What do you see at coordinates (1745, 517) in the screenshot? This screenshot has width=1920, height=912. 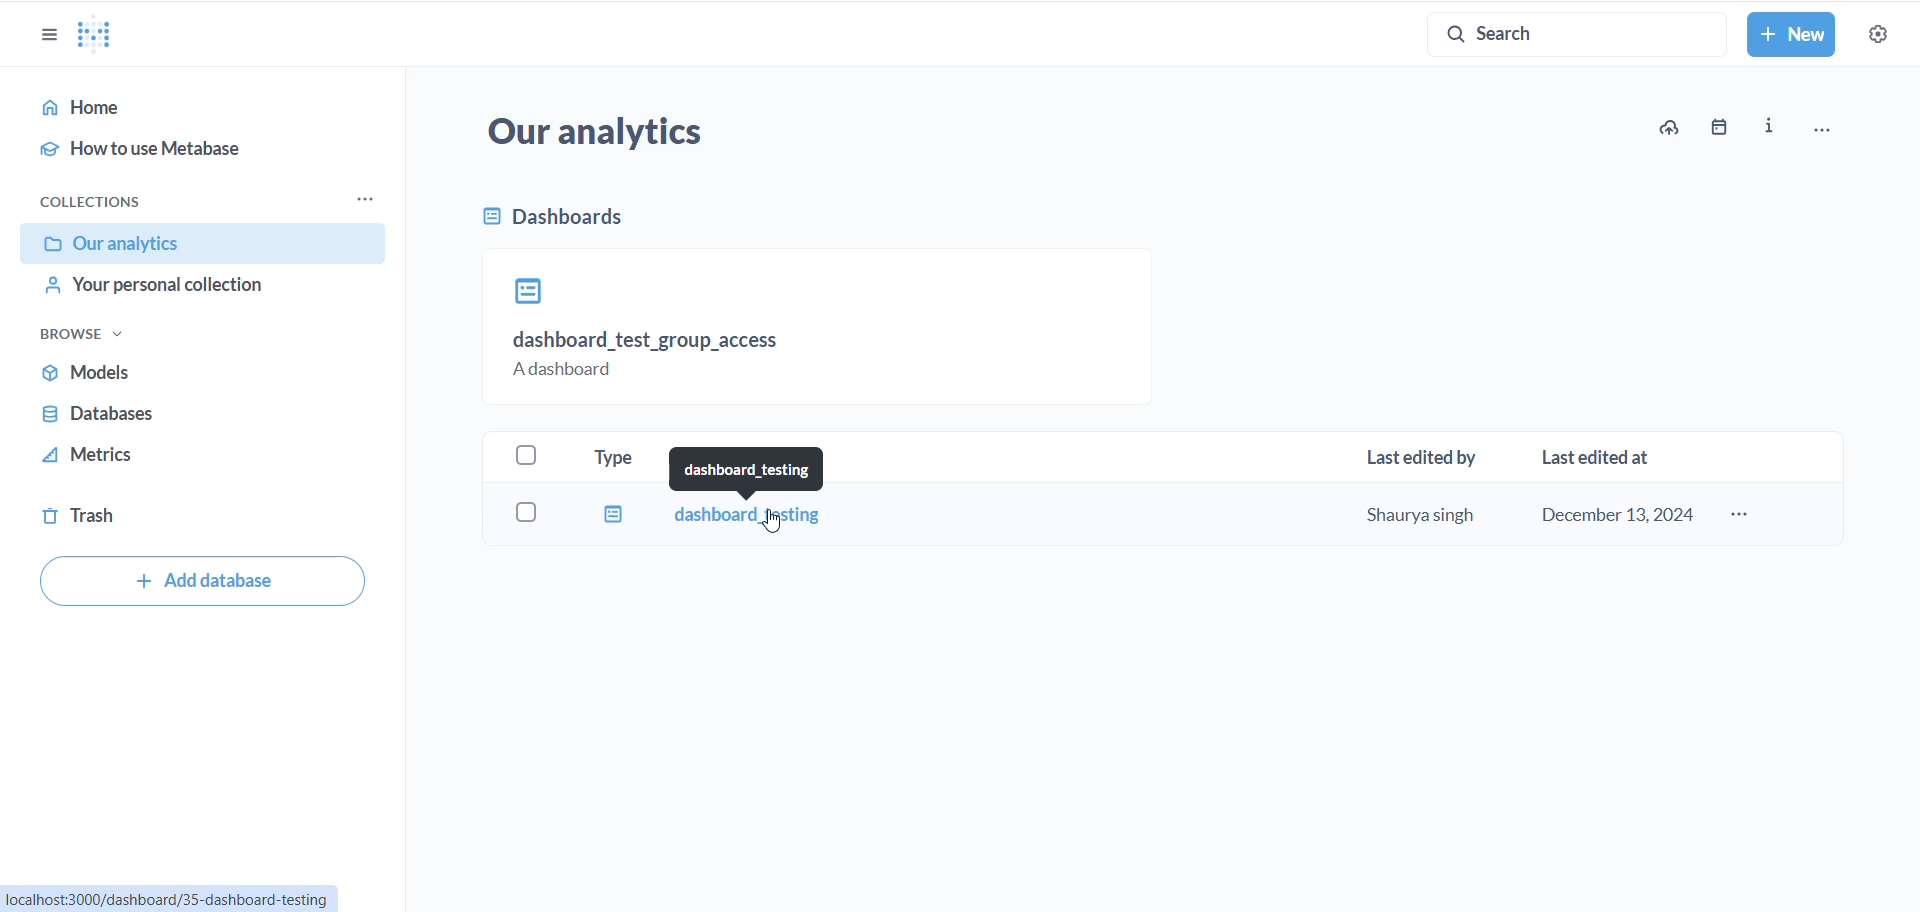 I see `more options` at bounding box center [1745, 517].